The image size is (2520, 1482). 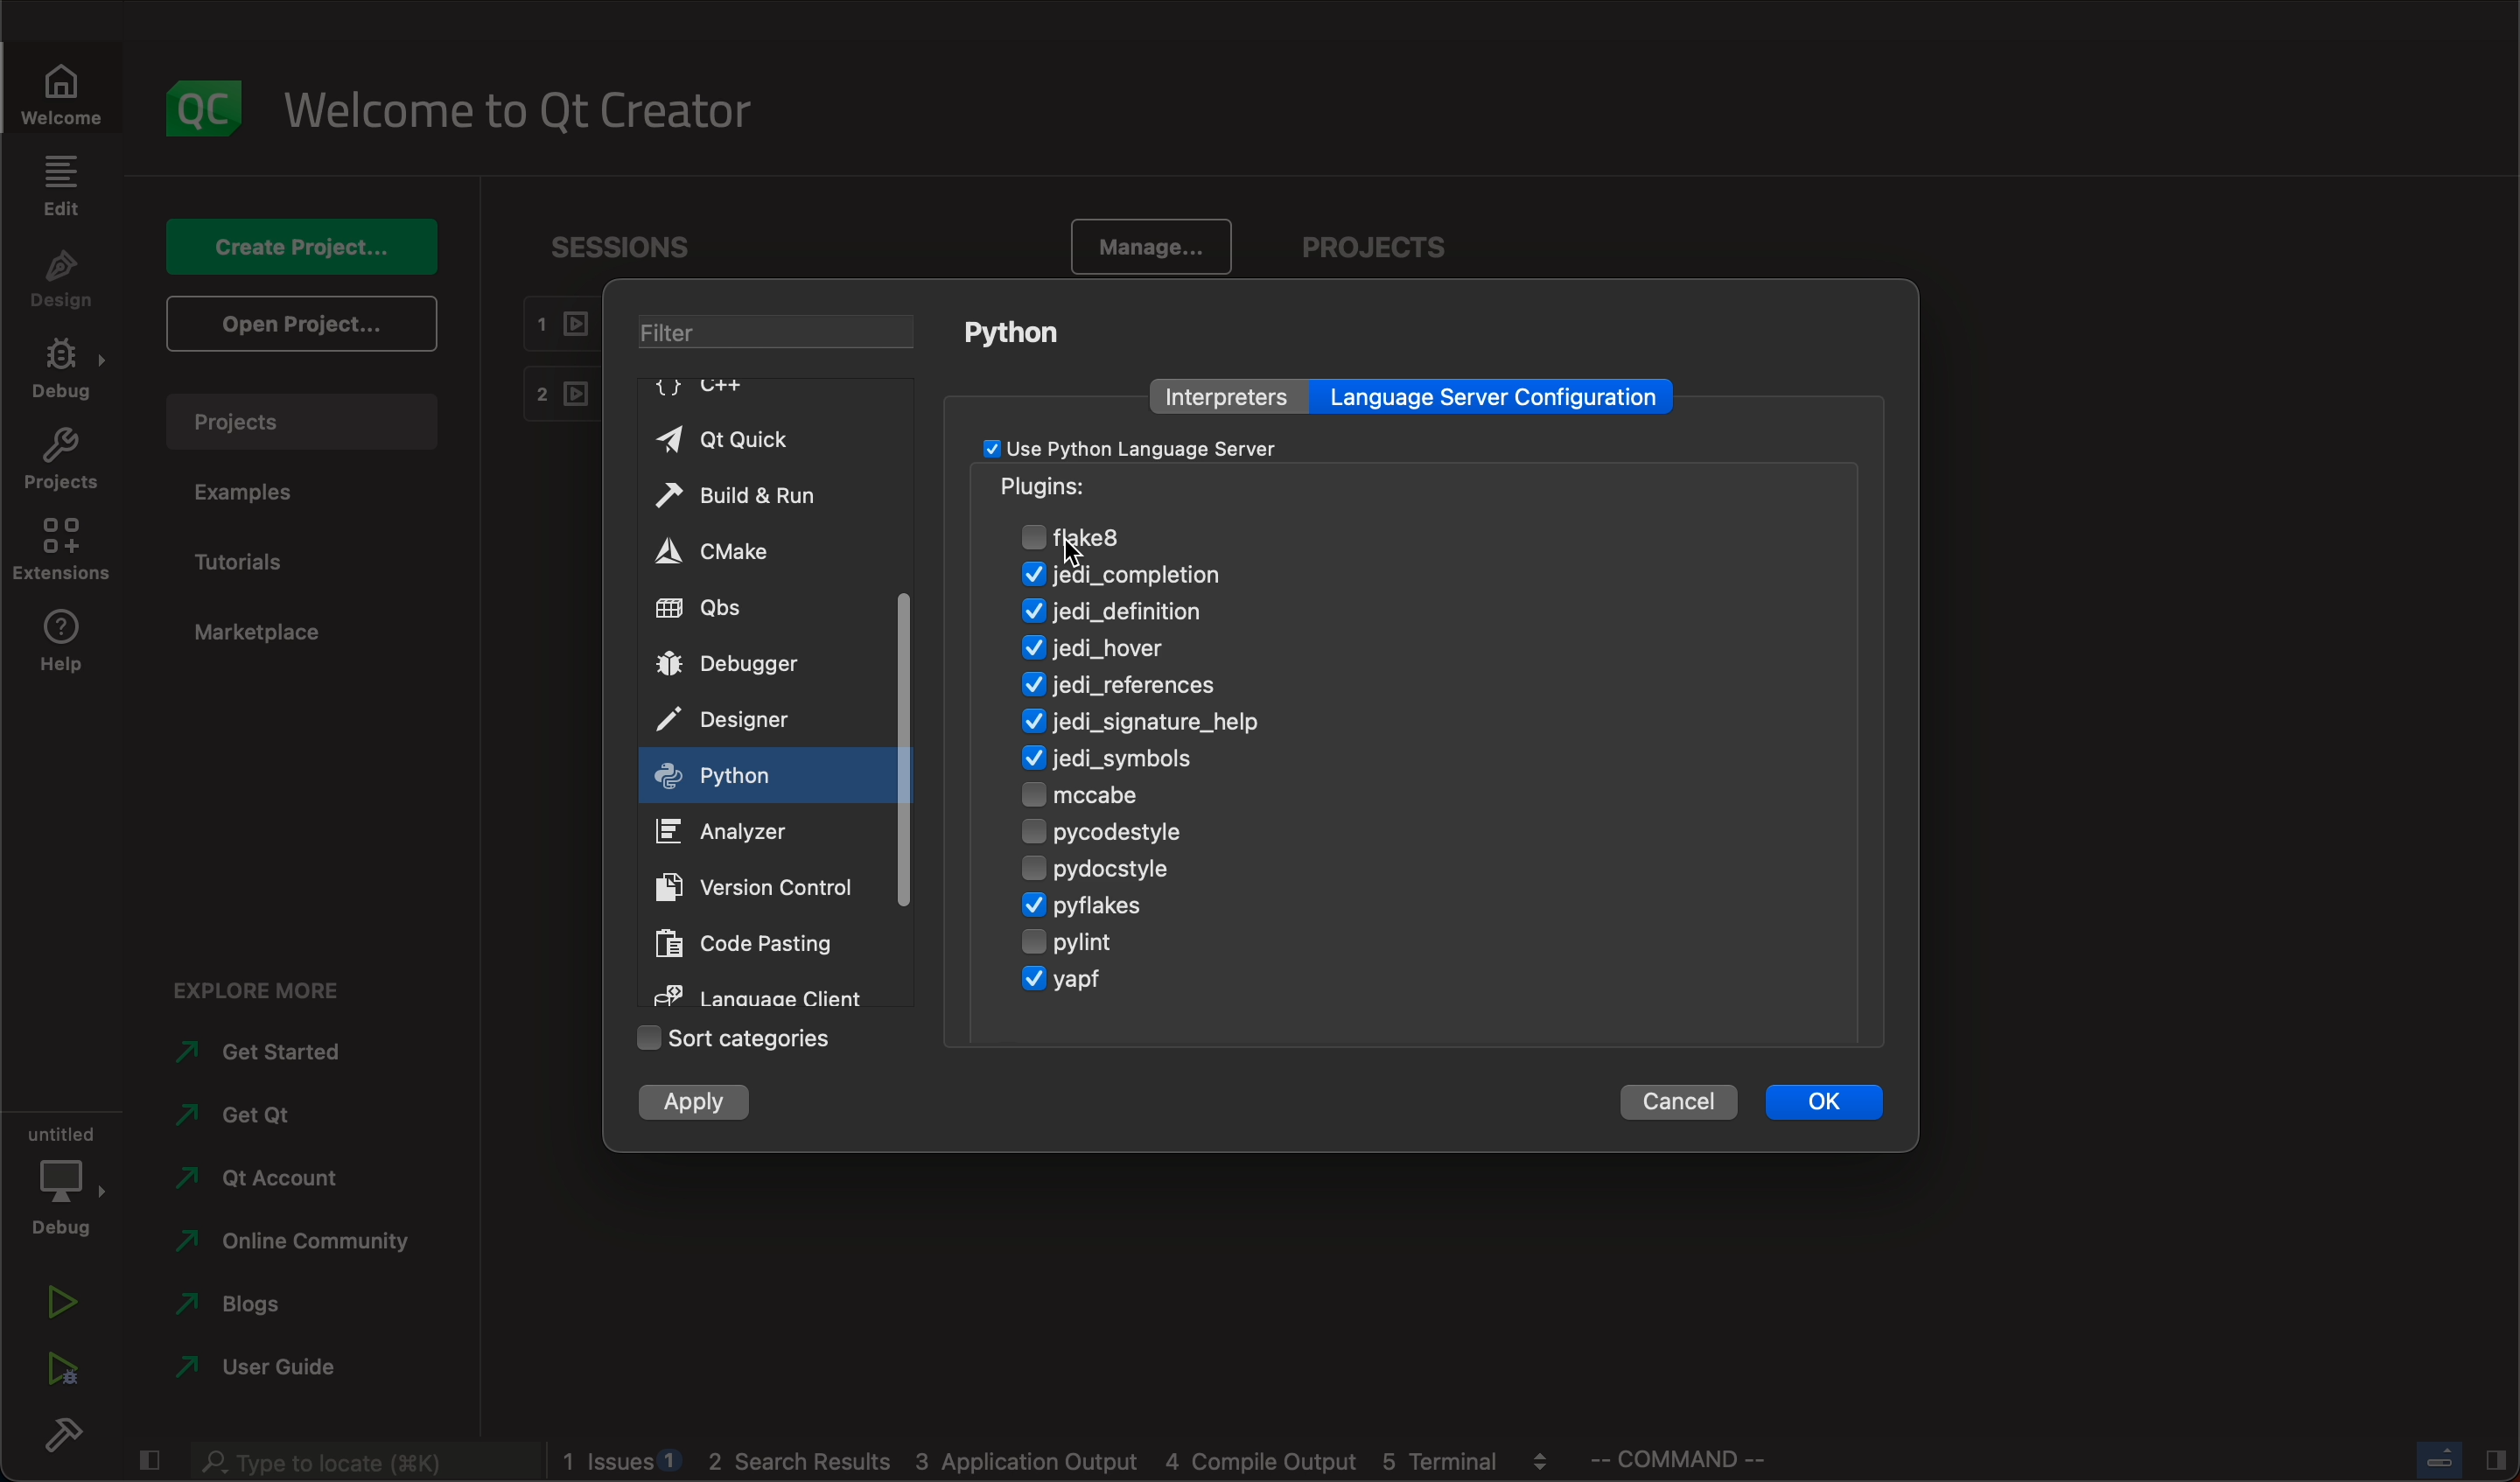 I want to click on run debug, so click(x=54, y=1373).